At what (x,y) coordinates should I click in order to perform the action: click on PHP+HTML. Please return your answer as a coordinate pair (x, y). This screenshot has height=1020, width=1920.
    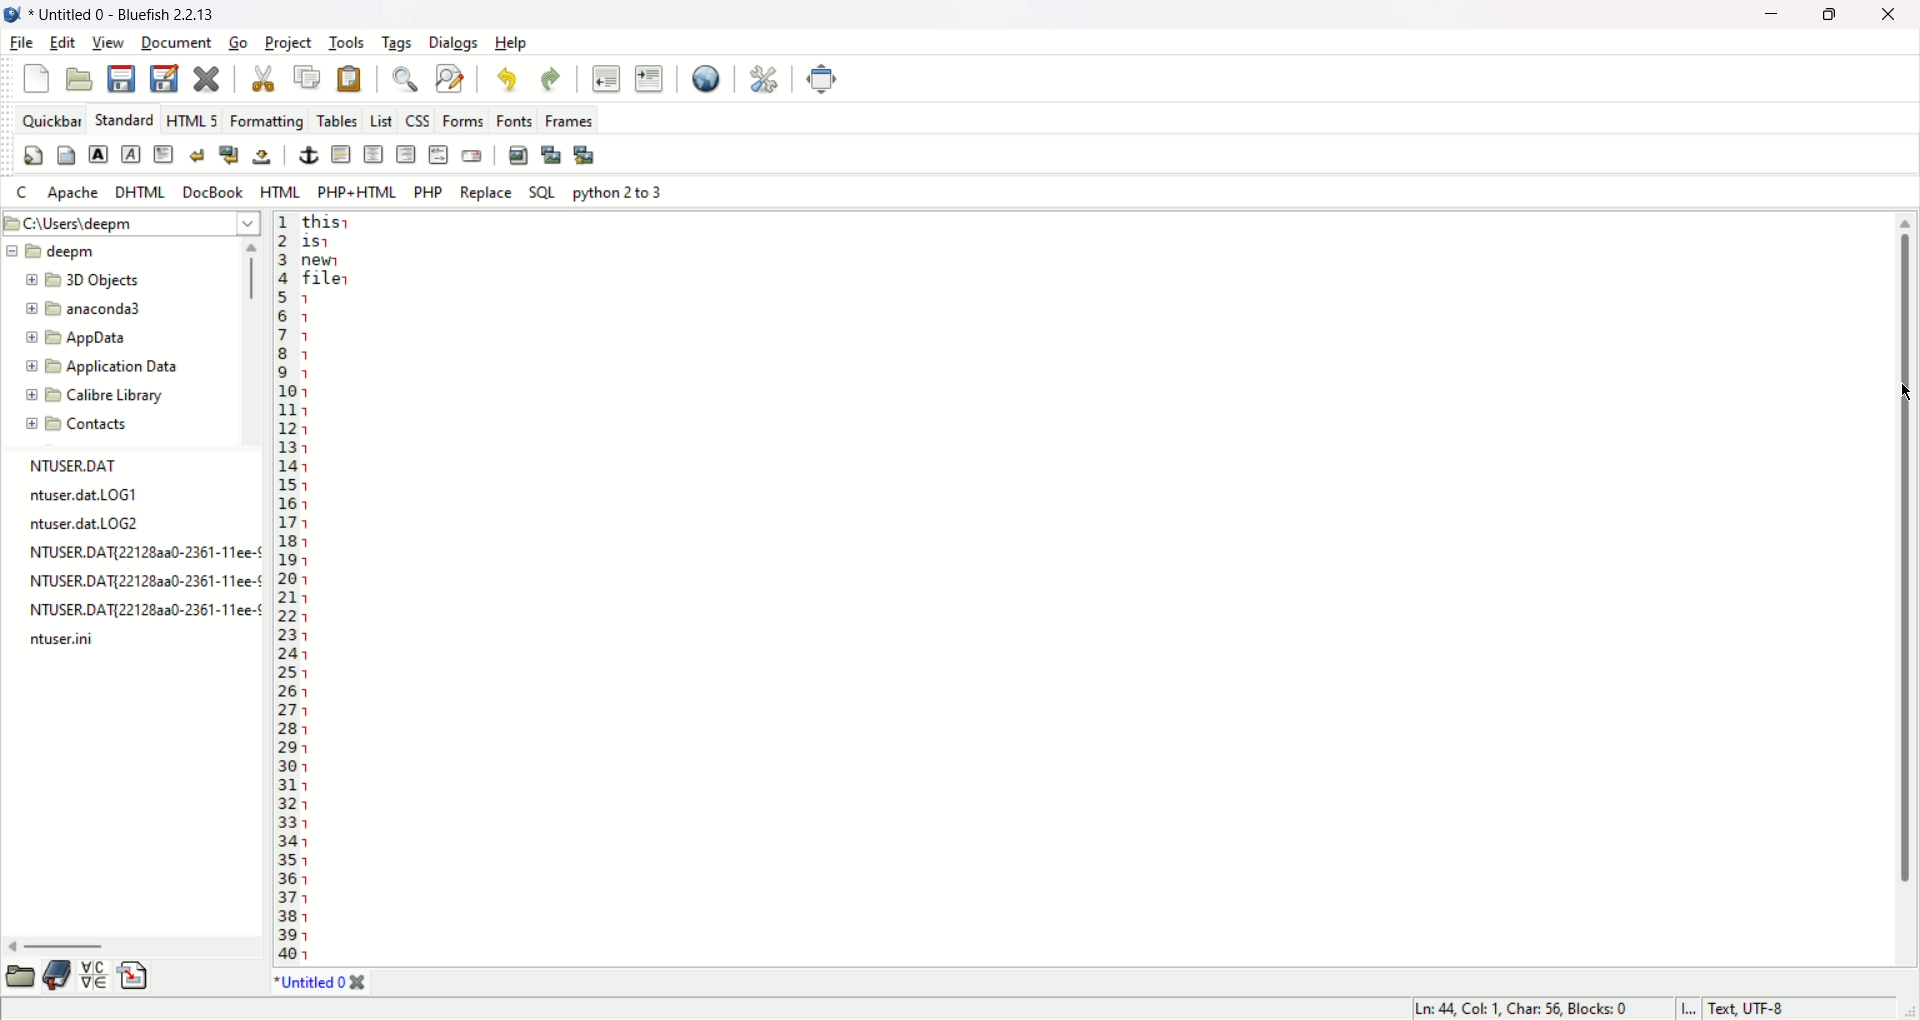
    Looking at the image, I should click on (356, 192).